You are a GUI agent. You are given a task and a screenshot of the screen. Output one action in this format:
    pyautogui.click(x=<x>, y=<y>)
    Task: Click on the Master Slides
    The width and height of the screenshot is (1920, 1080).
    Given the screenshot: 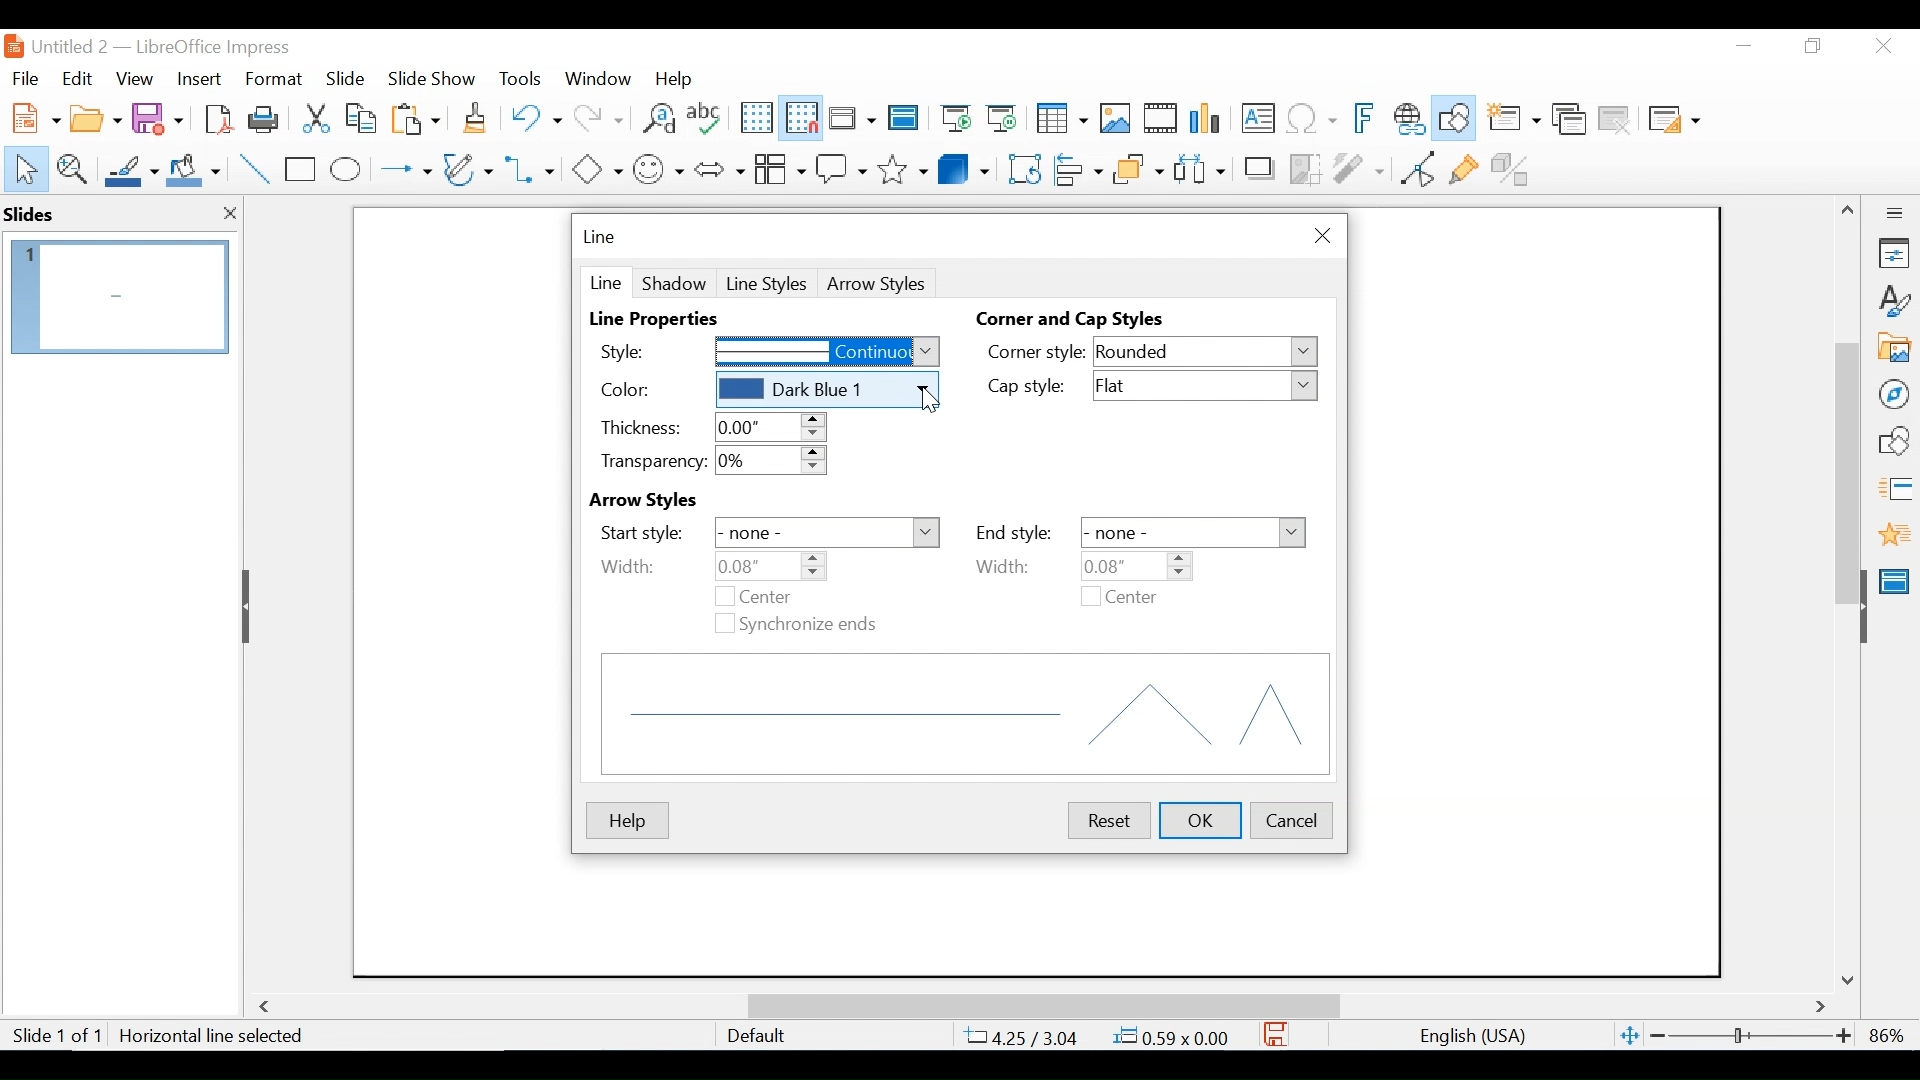 What is the action you would take?
    pyautogui.click(x=904, y=120)
    